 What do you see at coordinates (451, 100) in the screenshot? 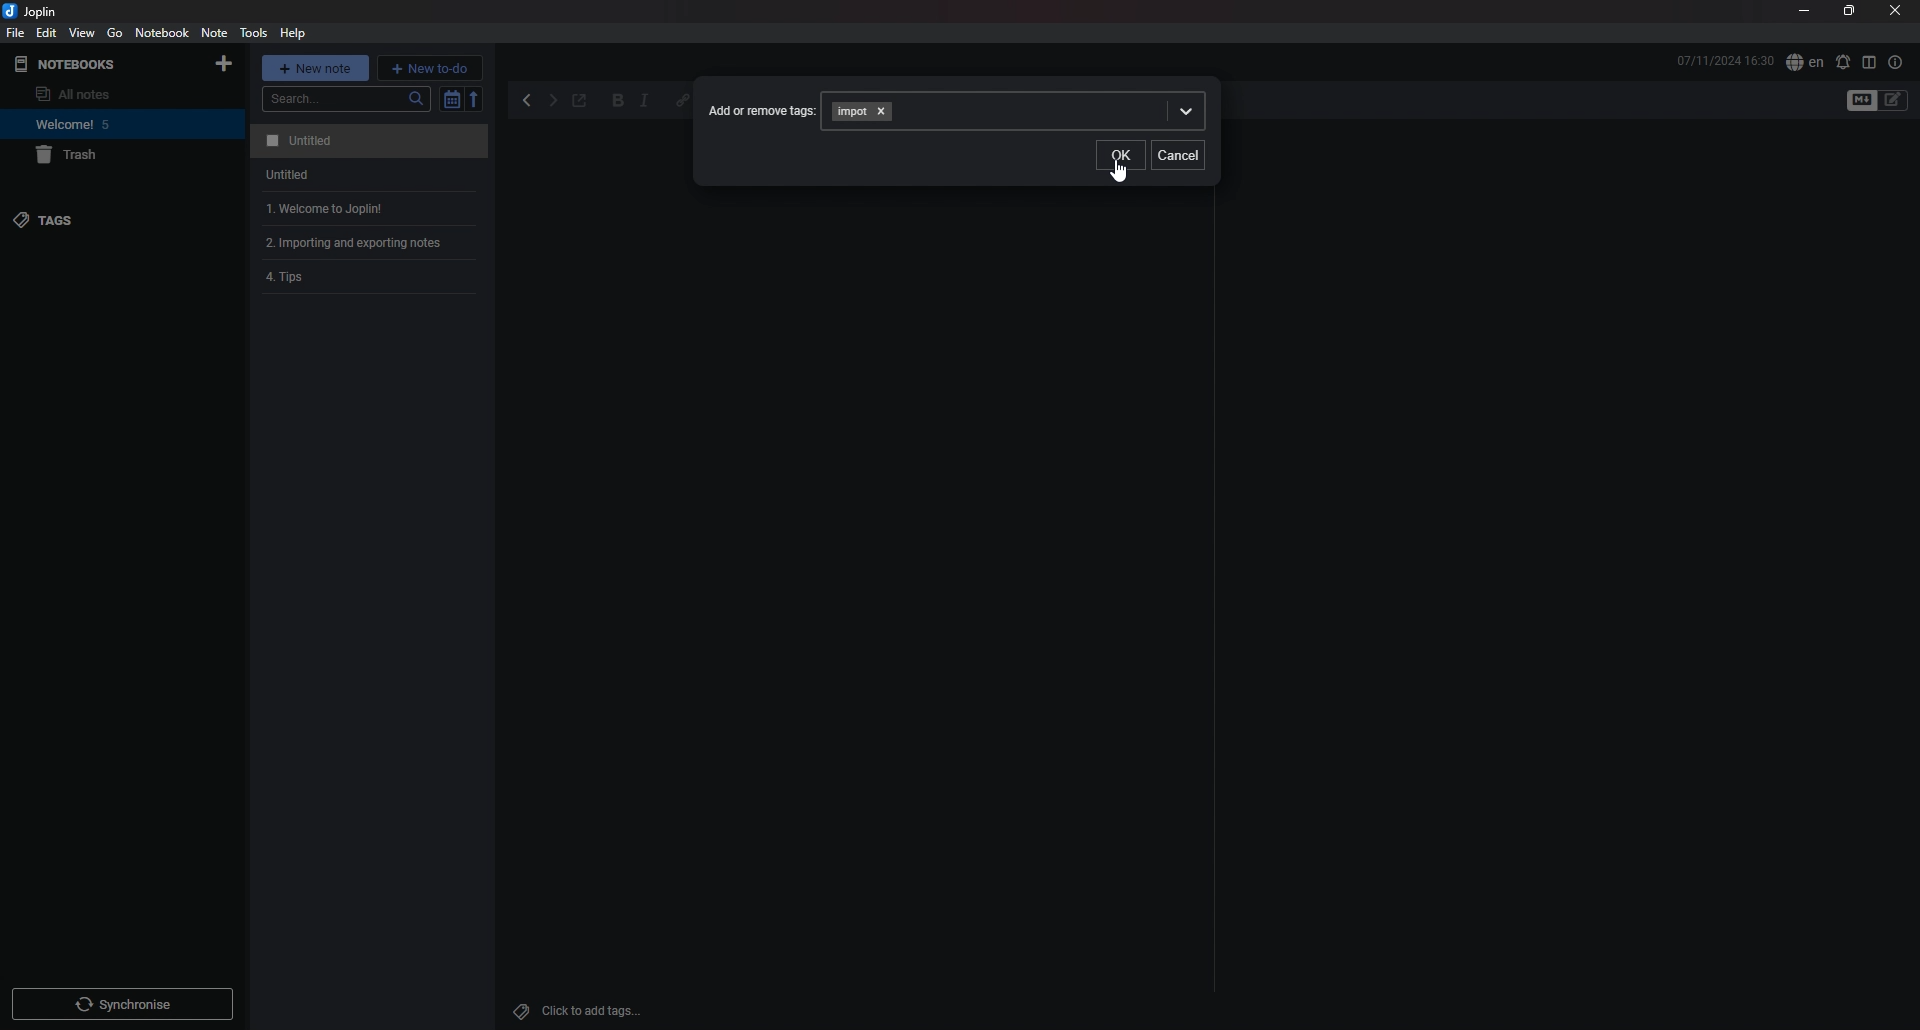
I see `toggle sort order` at bounding box center [451, 100].